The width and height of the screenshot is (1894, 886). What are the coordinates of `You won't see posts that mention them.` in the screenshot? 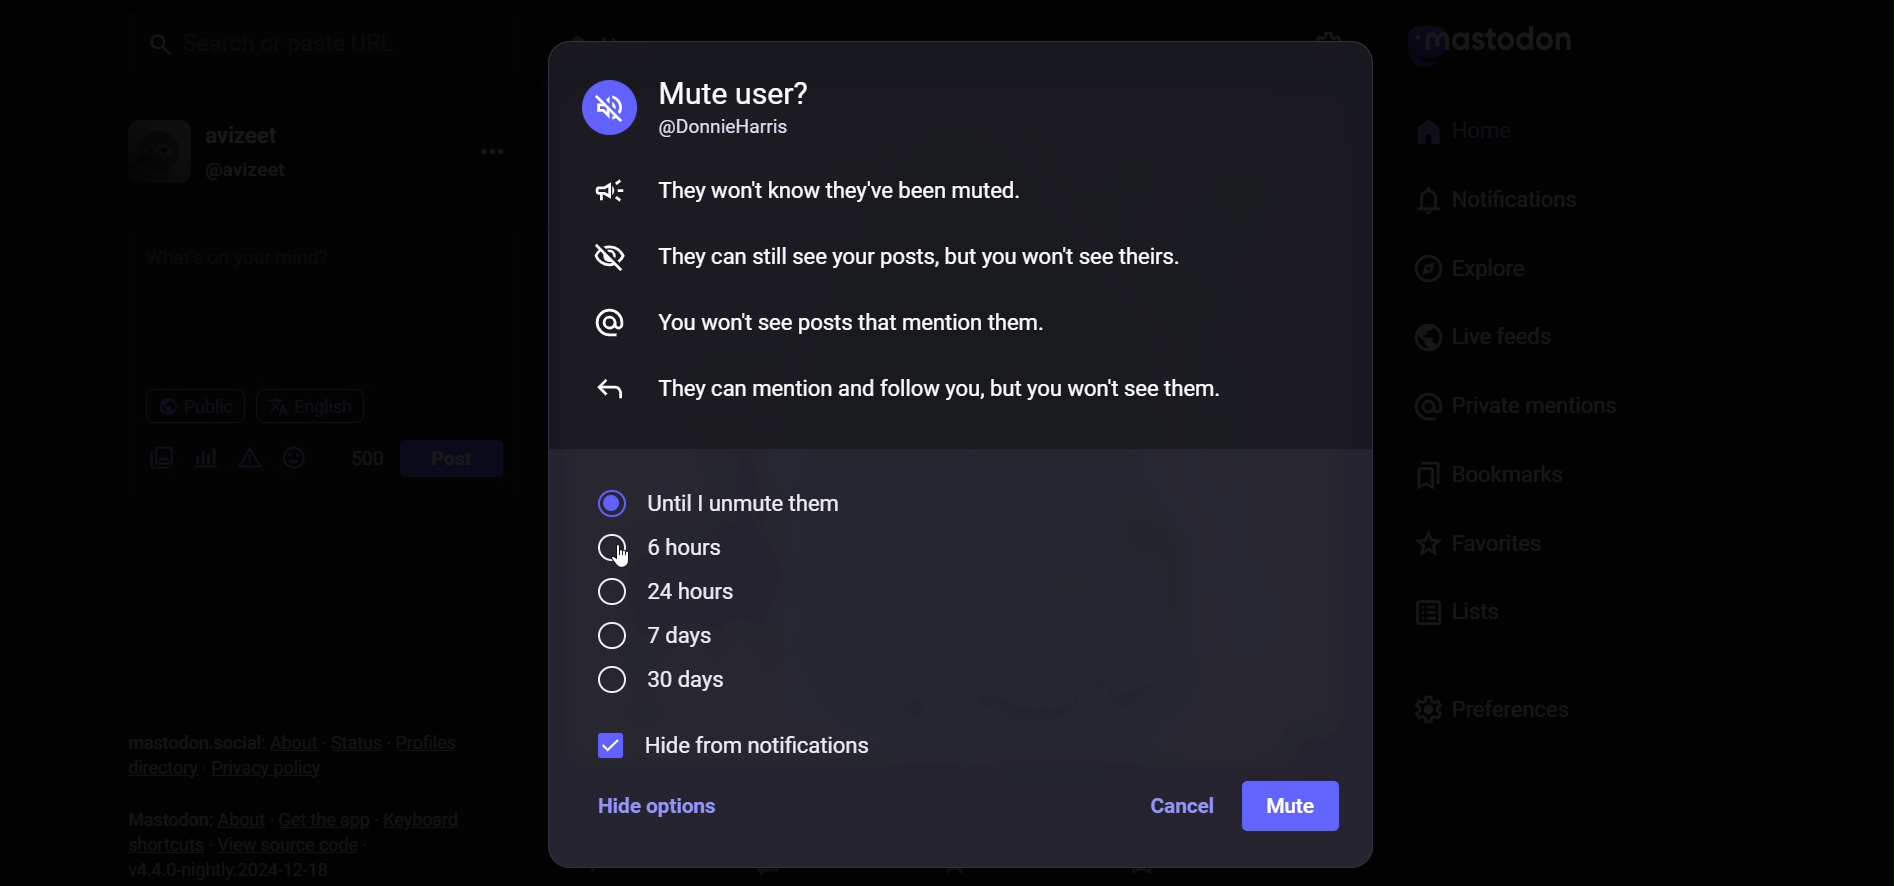 It's located at (854, 327).